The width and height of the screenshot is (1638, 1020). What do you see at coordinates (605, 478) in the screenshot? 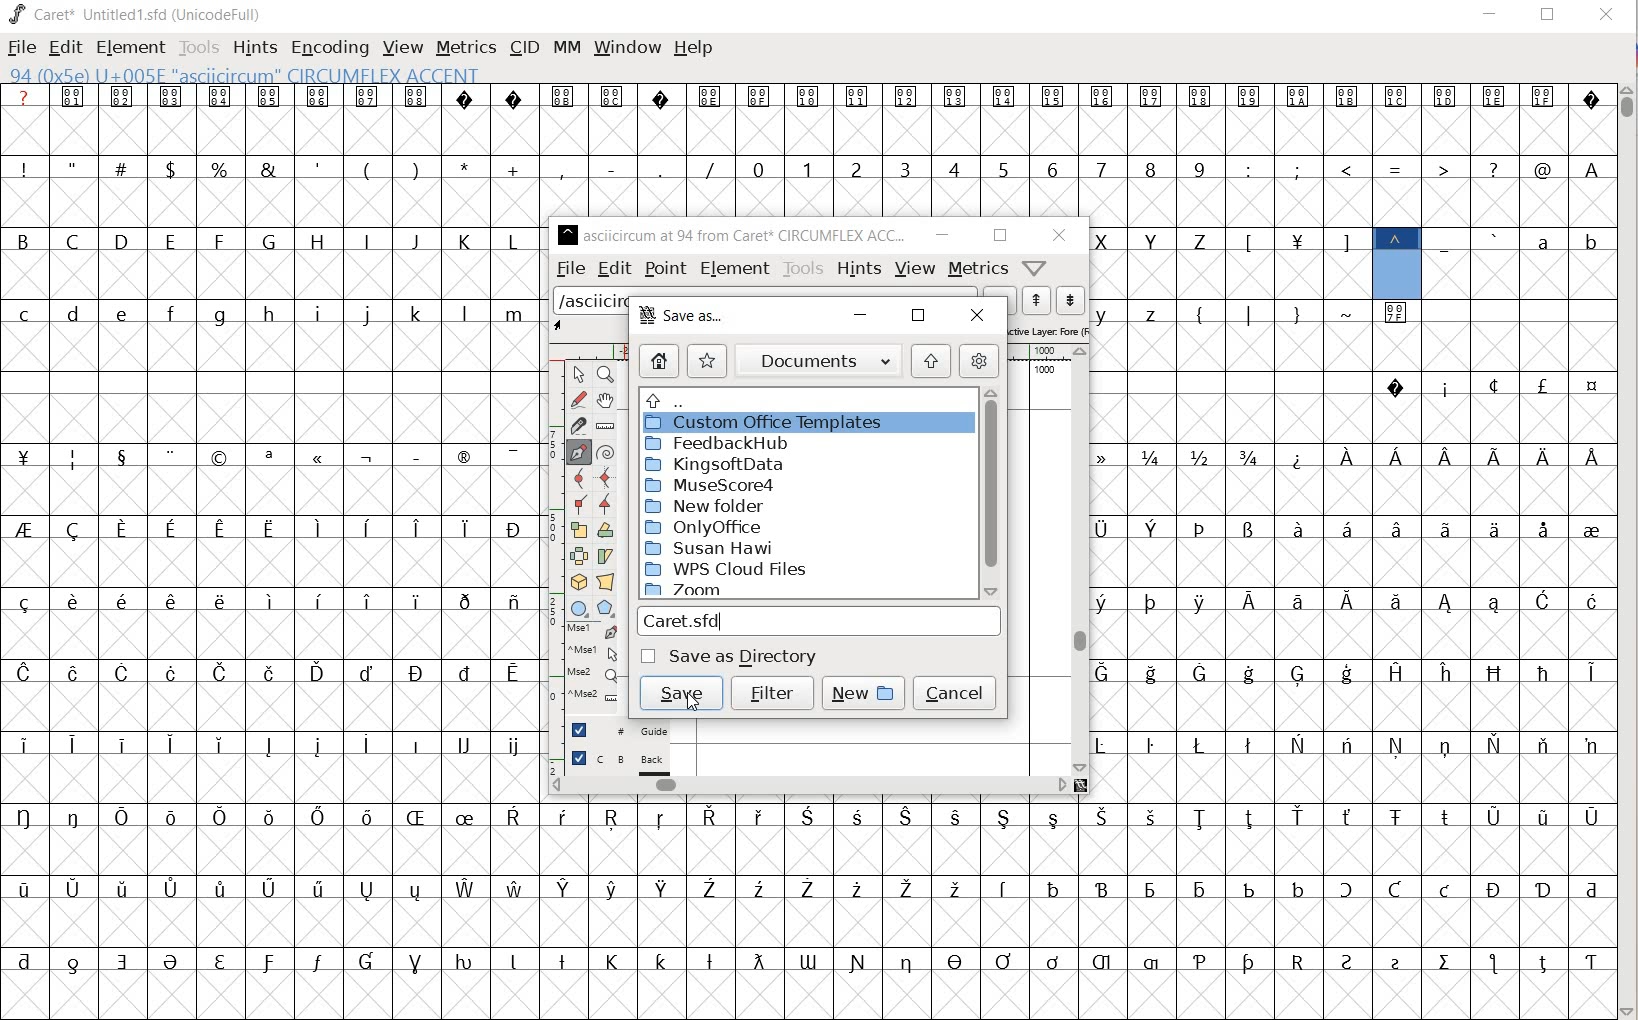
I see `add a curve point always either horizontal or vertical` at bounding box center [605, 478].